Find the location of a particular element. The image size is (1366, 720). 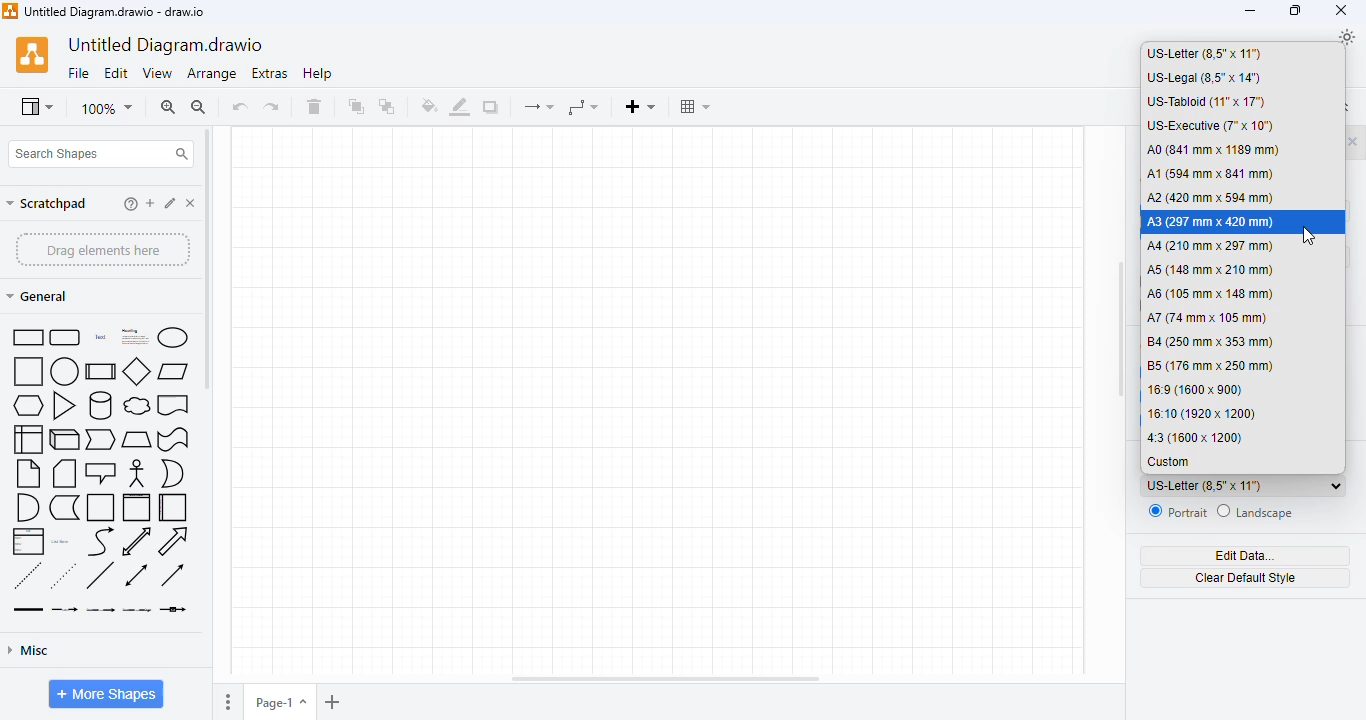

line color is located at coordinates (460, 107).